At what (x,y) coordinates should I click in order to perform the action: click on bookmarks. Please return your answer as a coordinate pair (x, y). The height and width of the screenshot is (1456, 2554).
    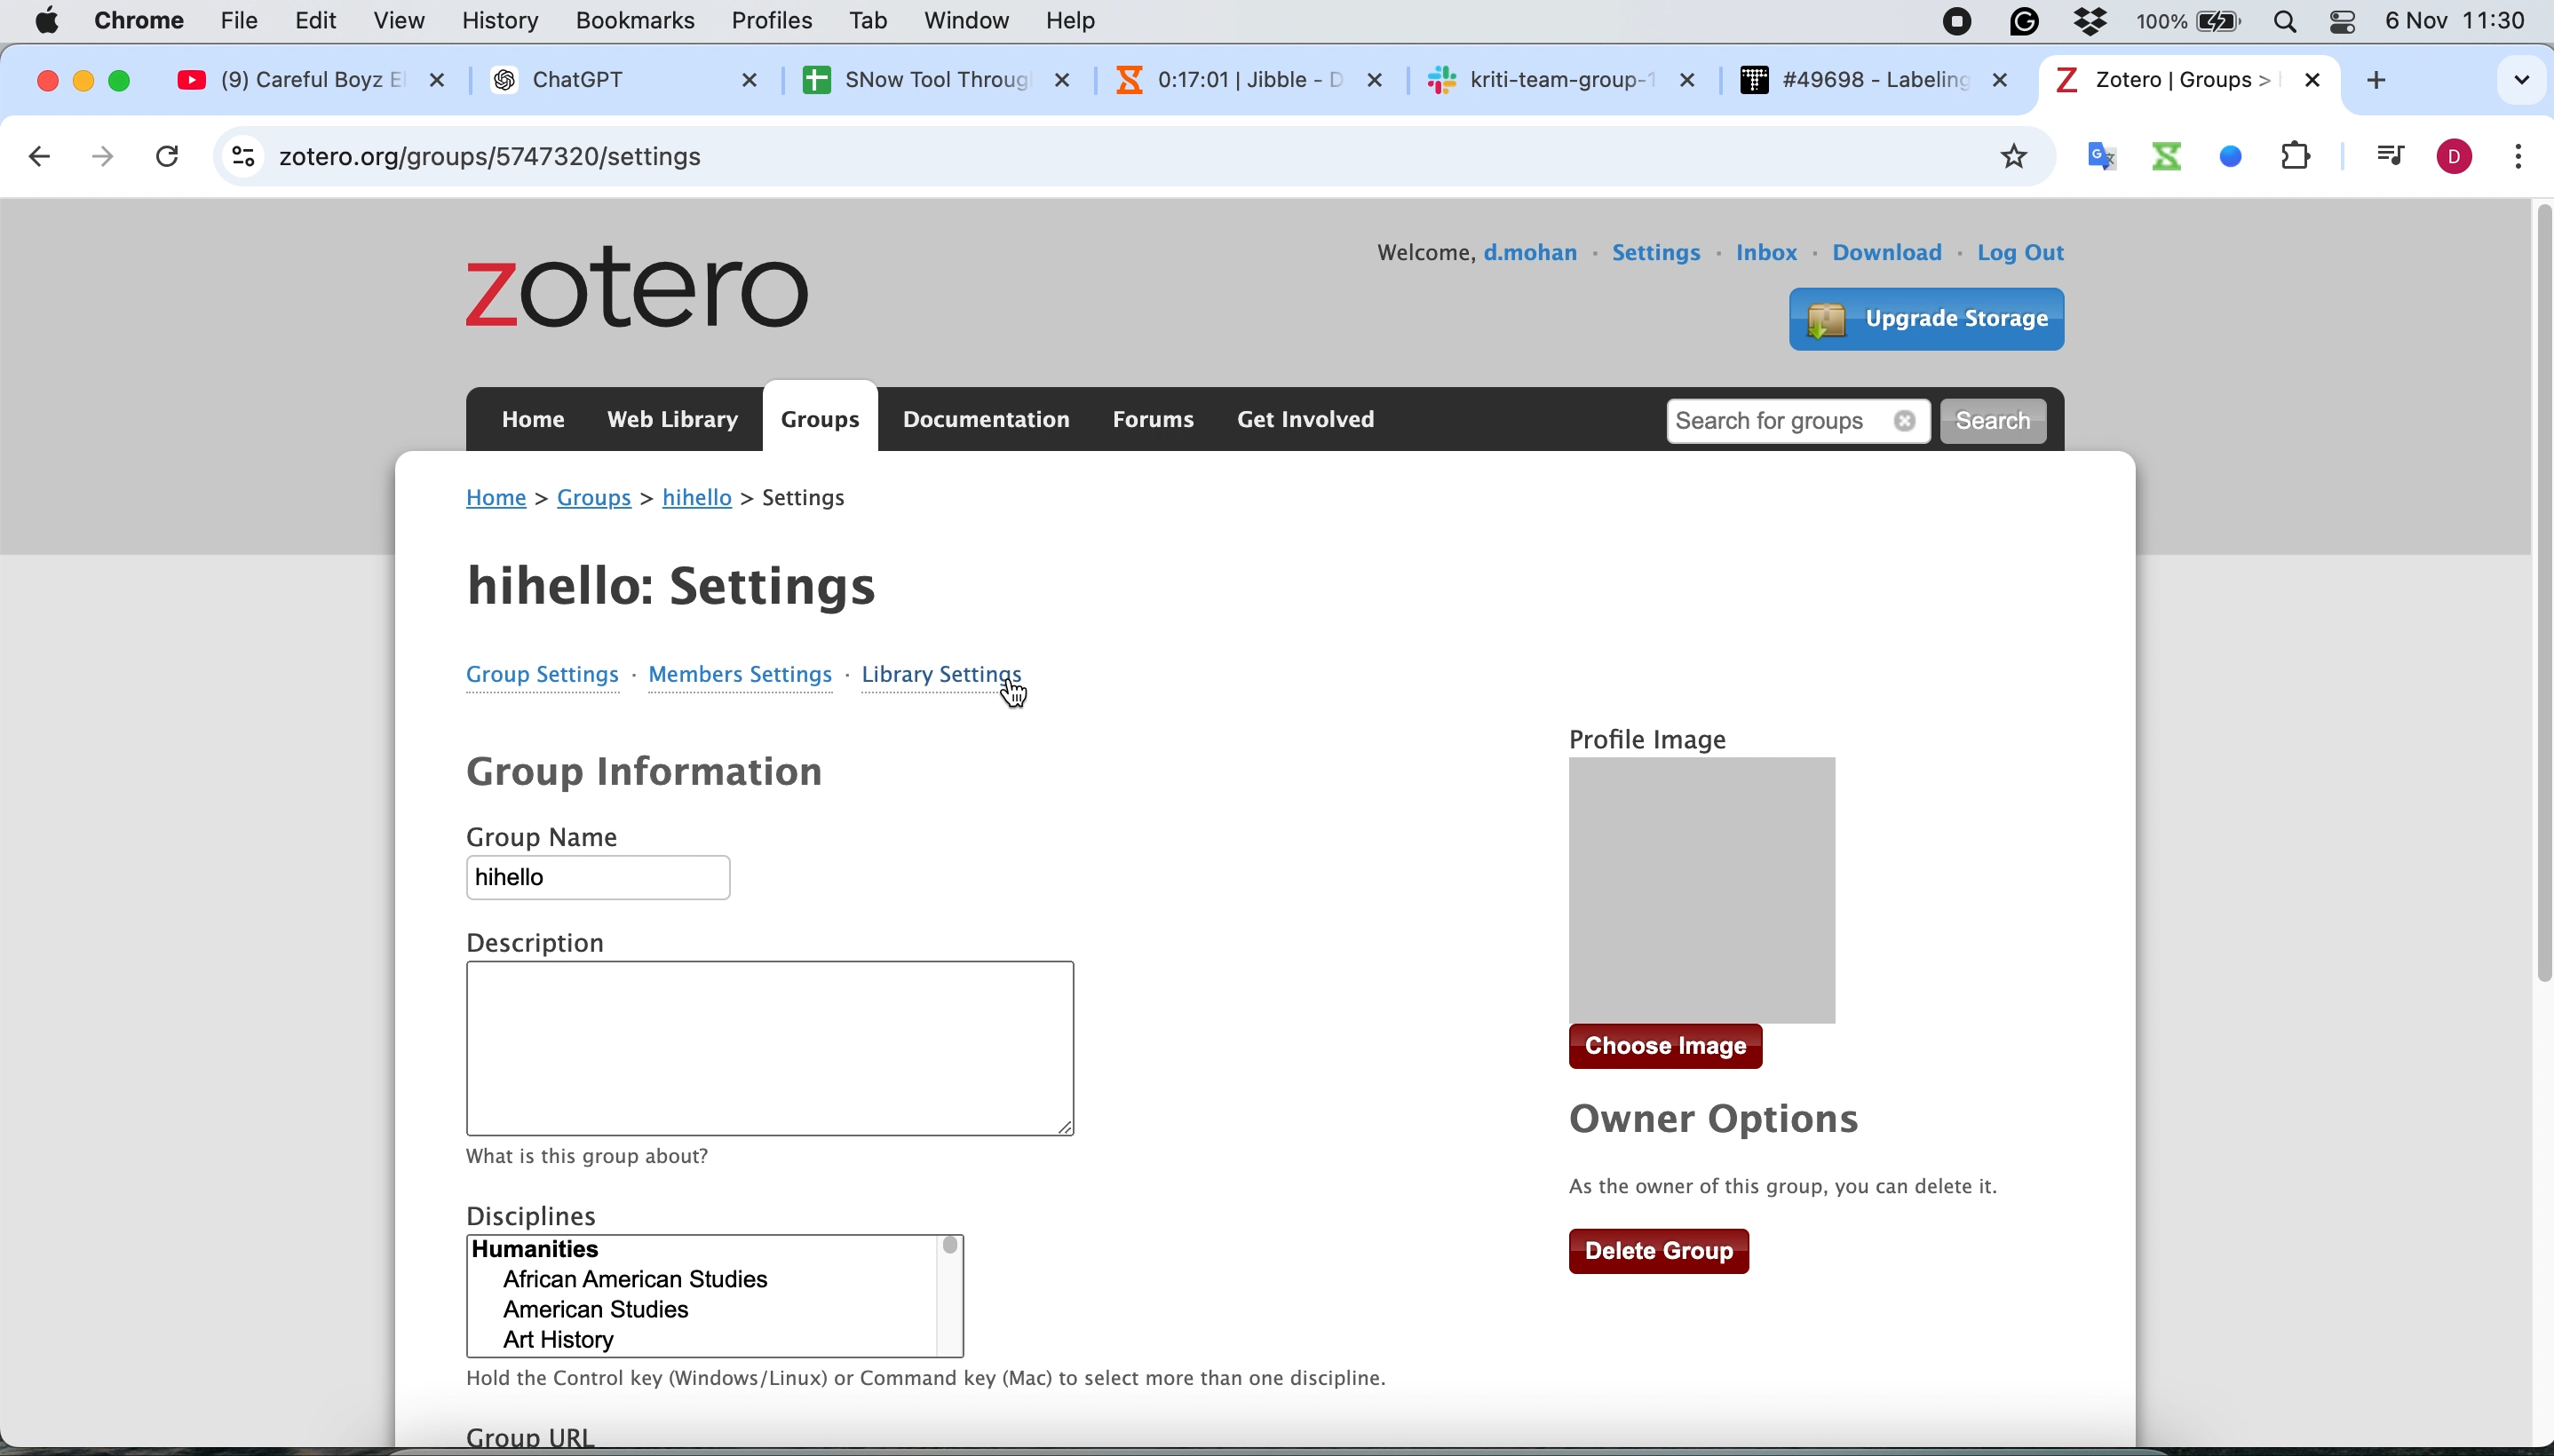
    Looking at the image, I should click on (637, 25).